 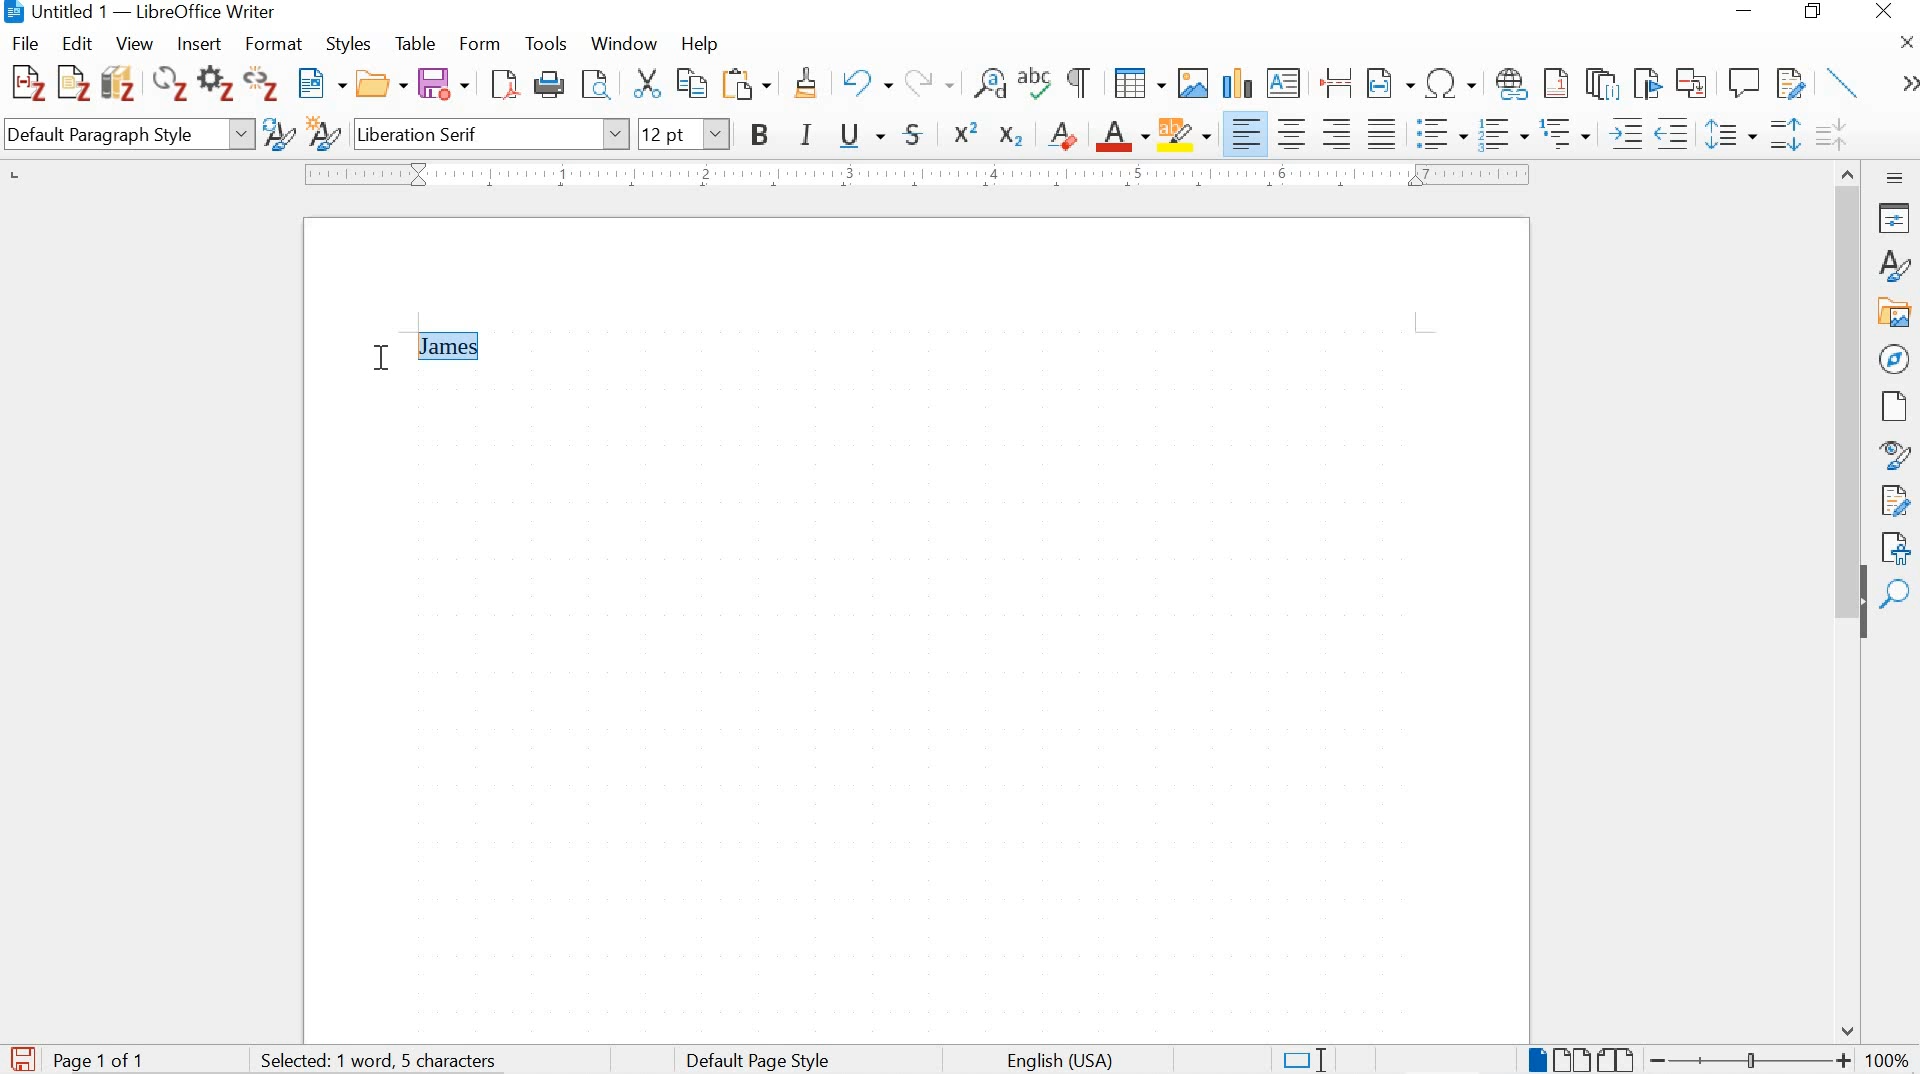 What do you see at coordinates (622, 46) in the screenshot?
I see `window` at bounding box center [622, 46].